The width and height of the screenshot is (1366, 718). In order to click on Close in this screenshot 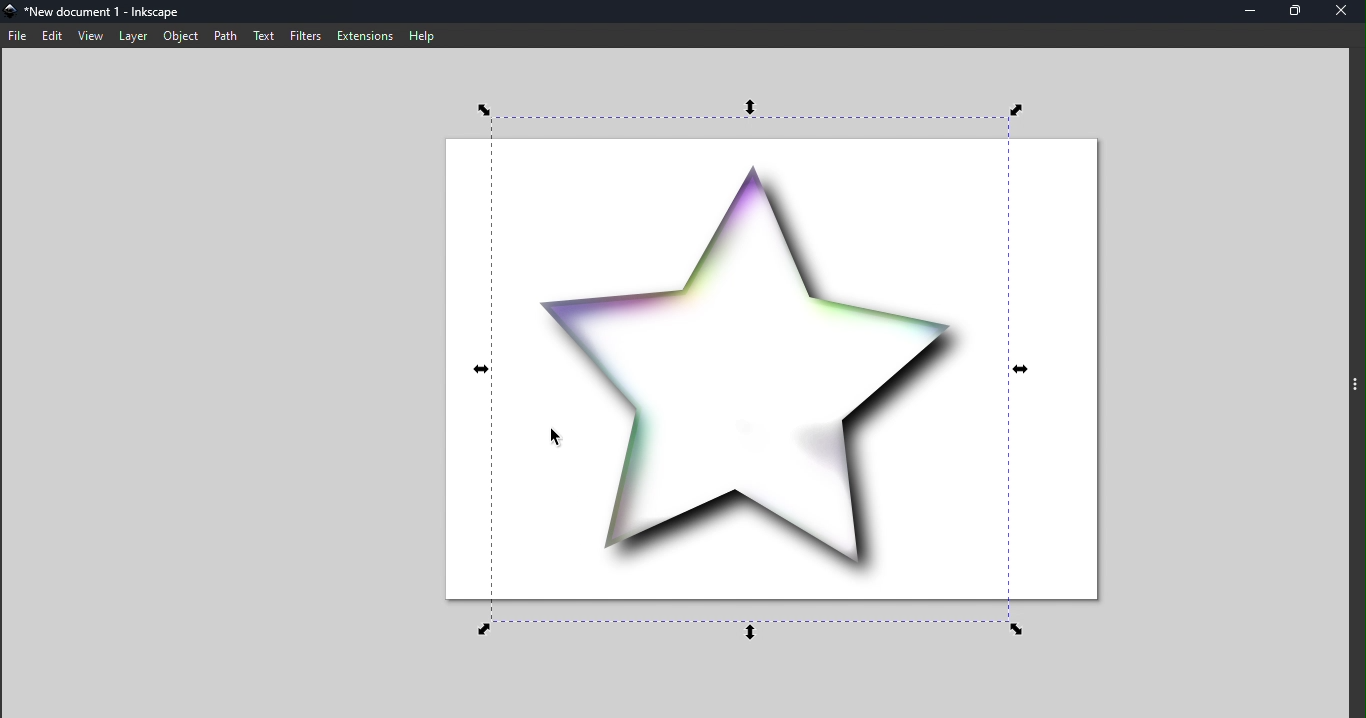, I will do `click(1343, 11)`.